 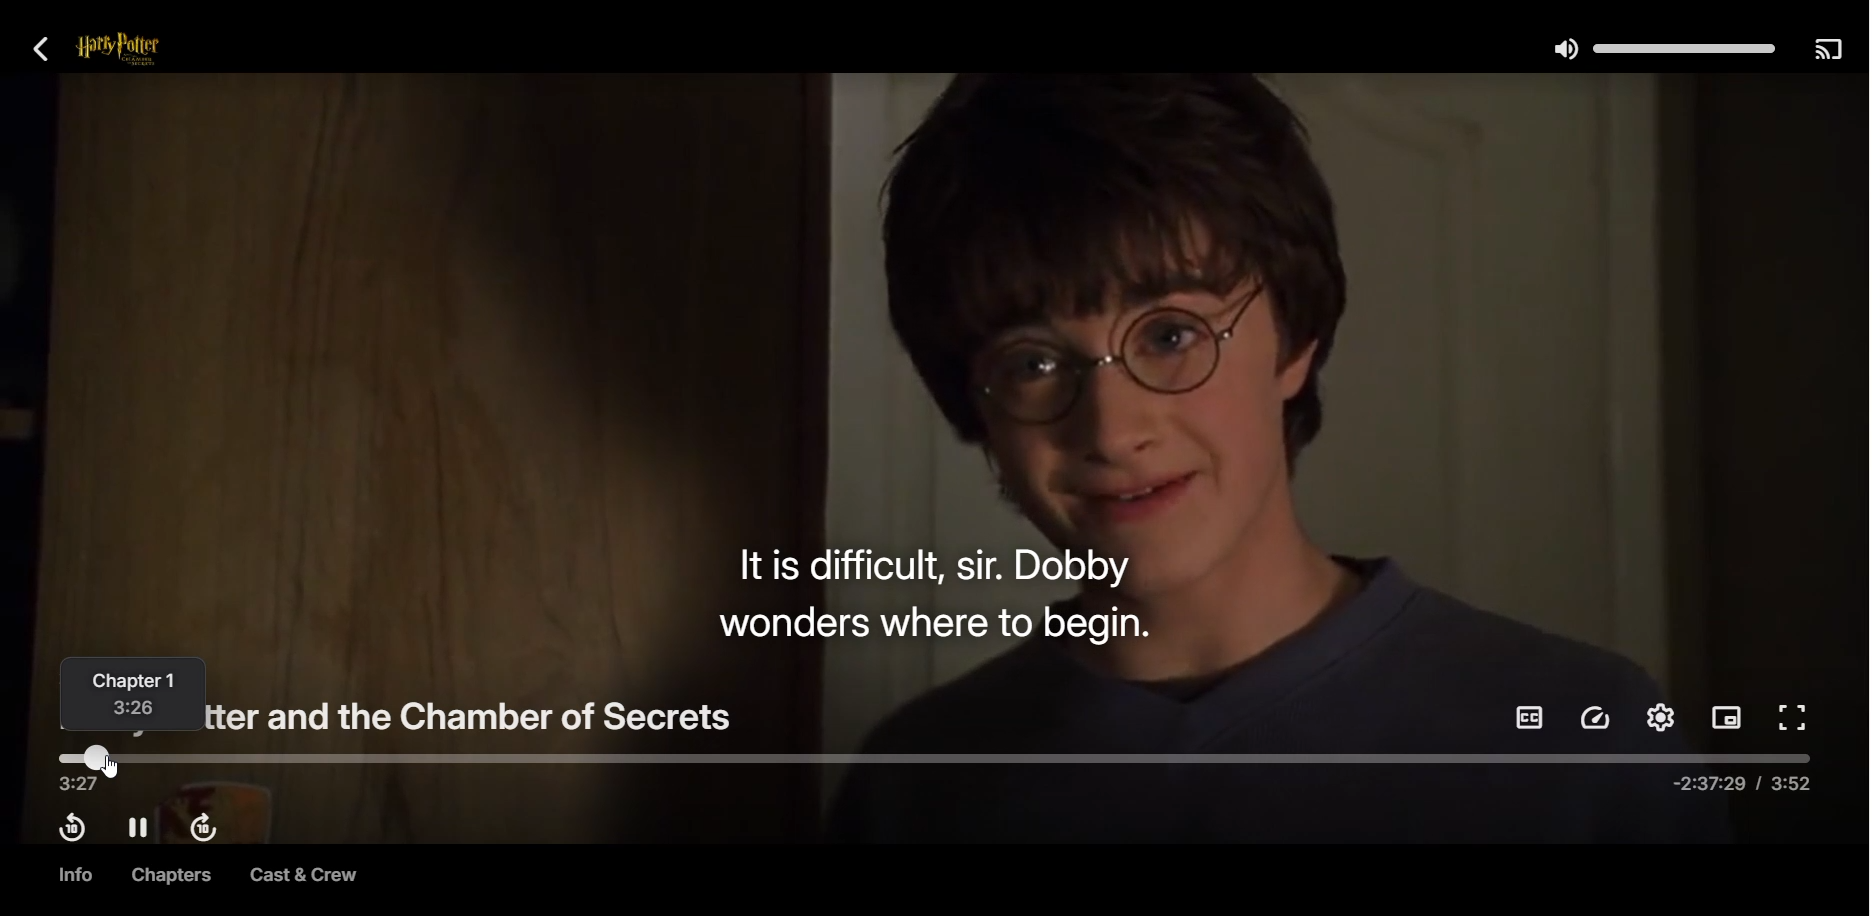 What do you see at coordinates (1597, 718) in the screenshot?
I see `Playback Speed` at bounding box center [1597, 718].